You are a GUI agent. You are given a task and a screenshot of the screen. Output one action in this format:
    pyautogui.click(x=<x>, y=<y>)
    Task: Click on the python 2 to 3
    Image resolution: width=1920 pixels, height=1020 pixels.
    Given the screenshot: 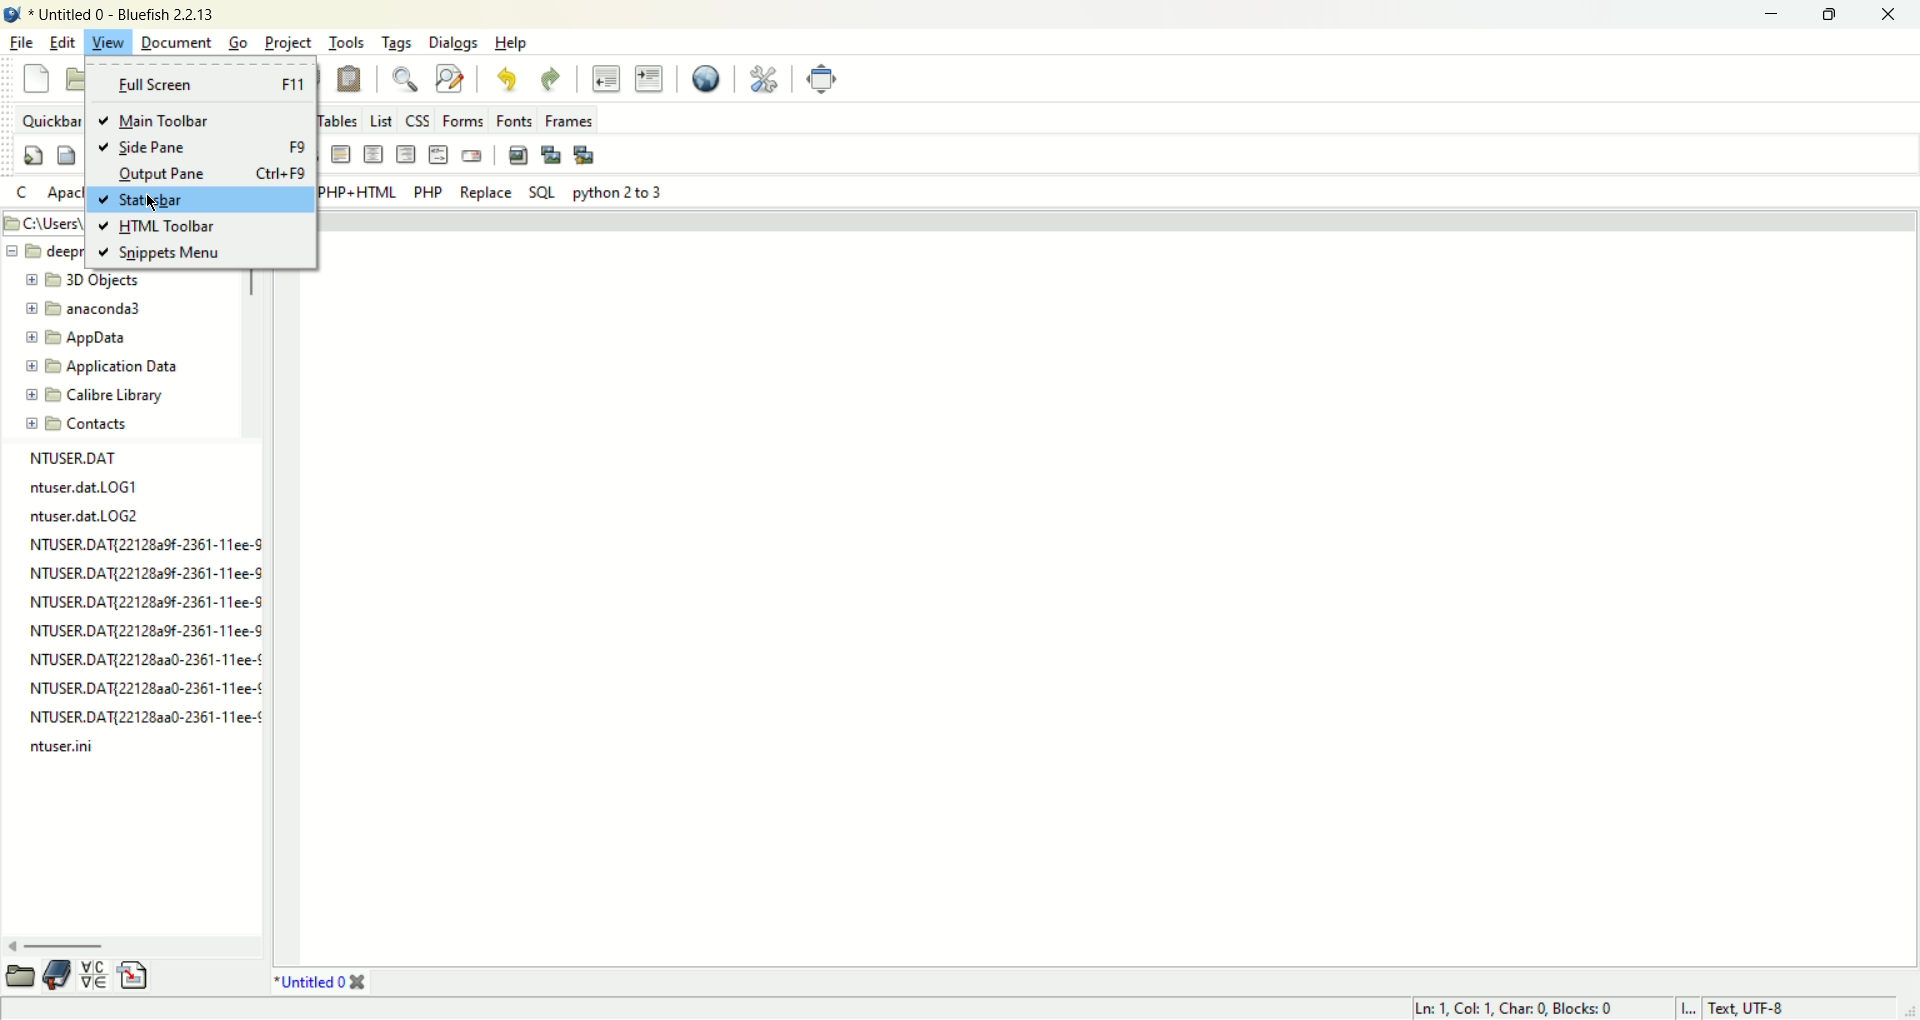 What is the action you would take?
    pyautogui.click(x=621, y=193)
    